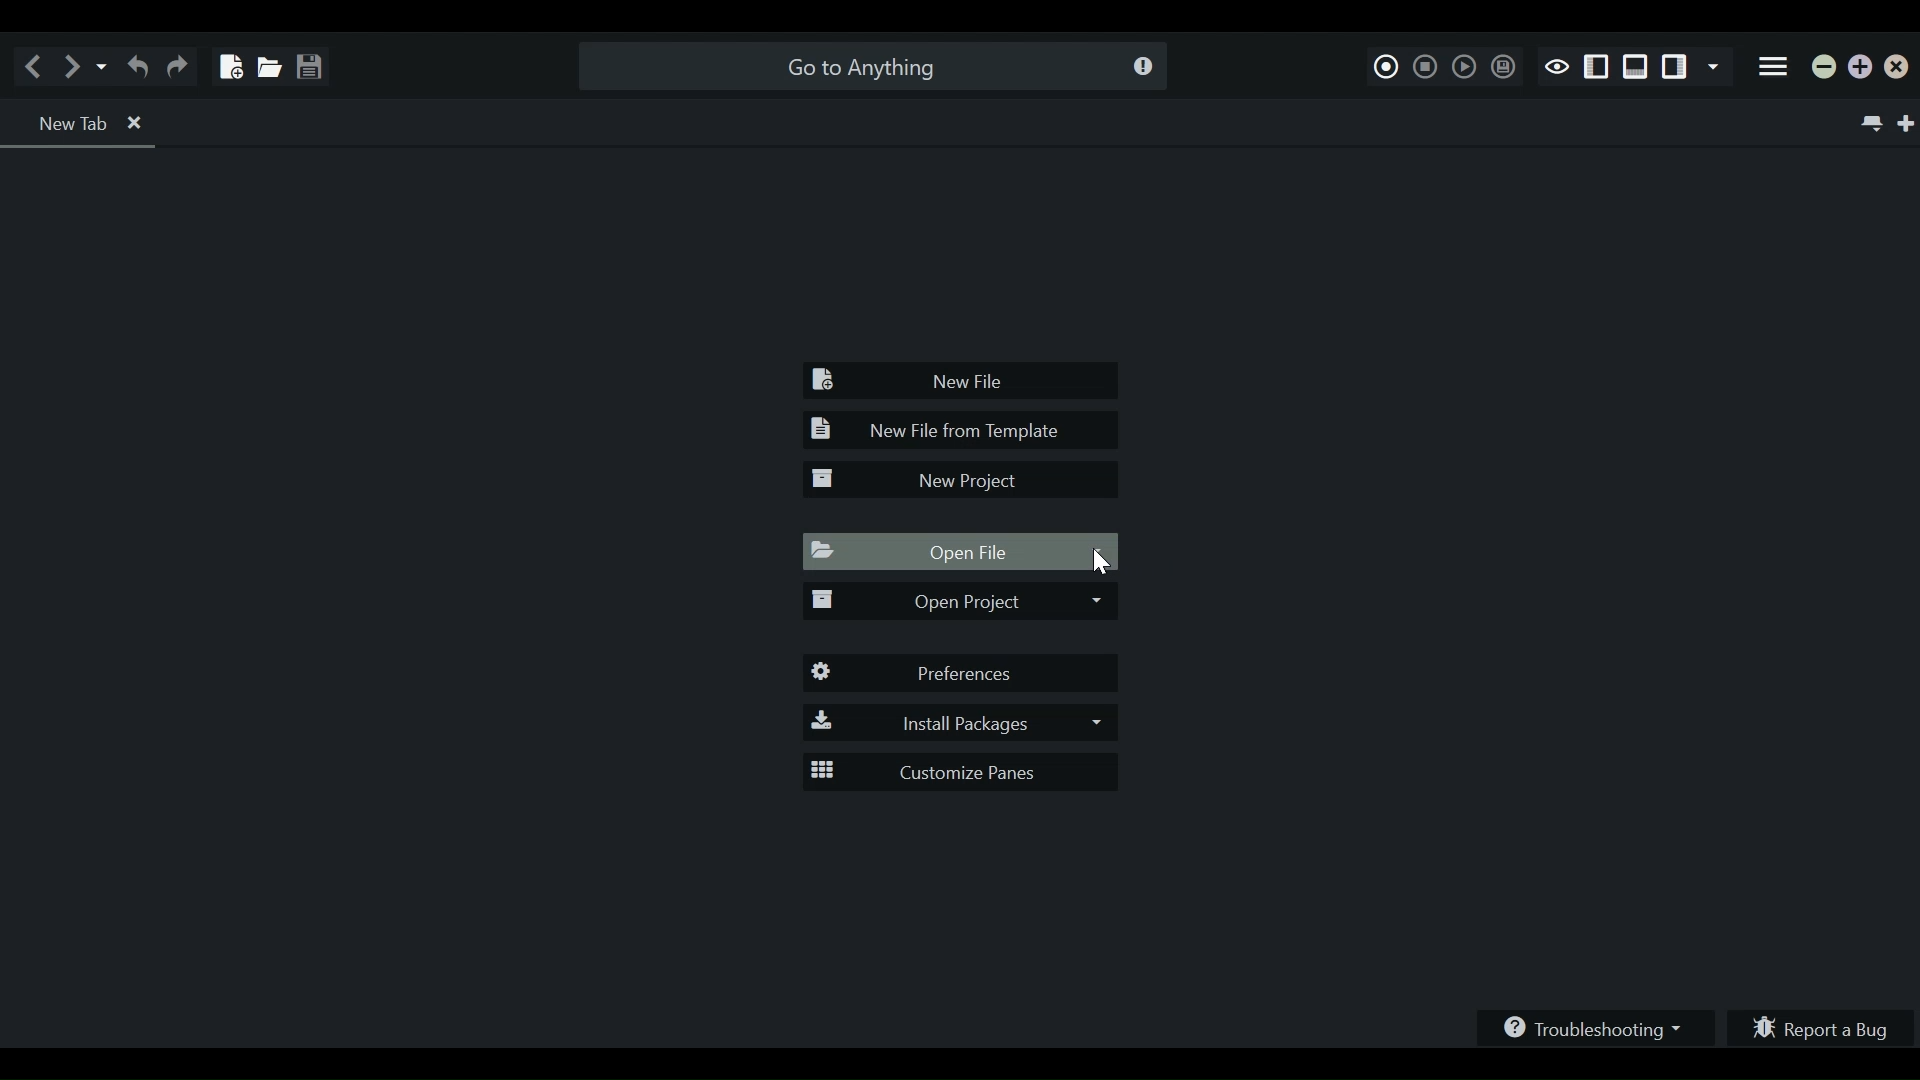  I want to click on Open File, so click(962, 553).